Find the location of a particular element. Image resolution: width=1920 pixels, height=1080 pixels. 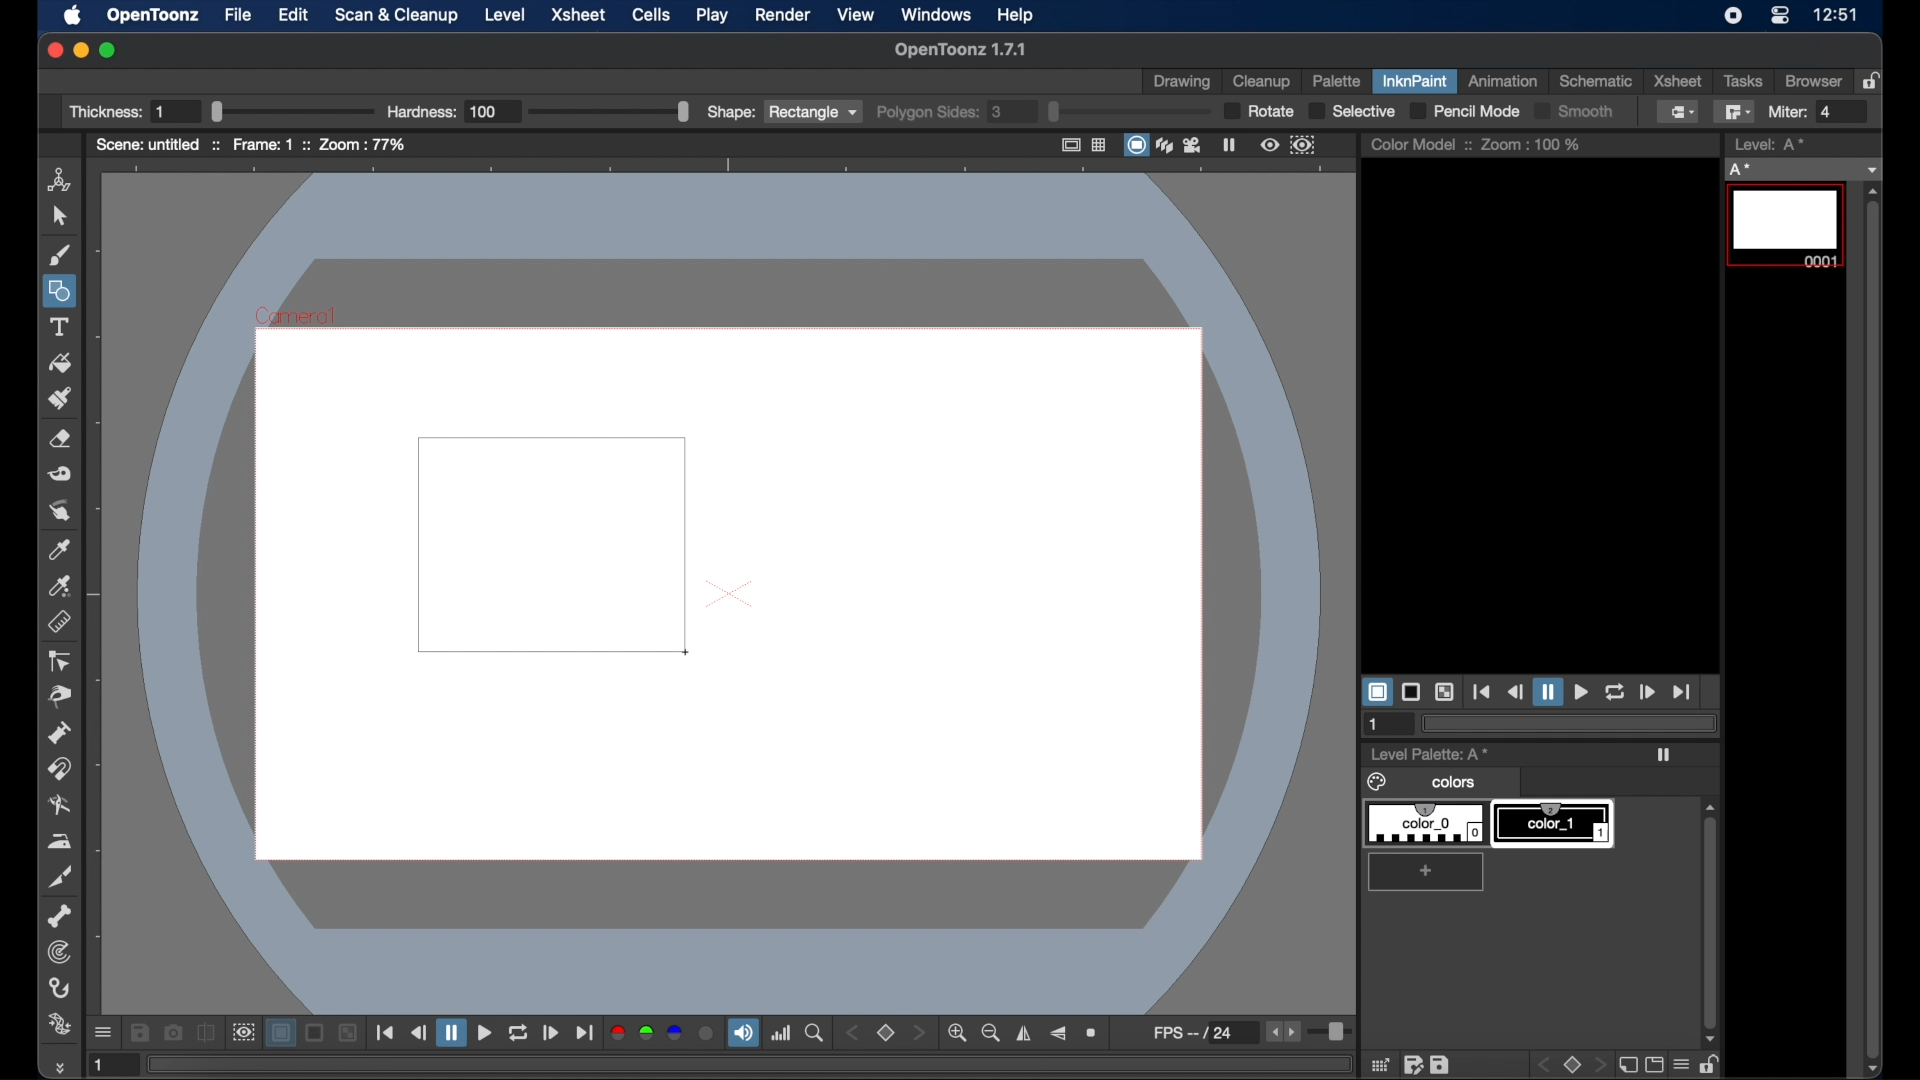

field guide is located at coordinates (1100, 144).